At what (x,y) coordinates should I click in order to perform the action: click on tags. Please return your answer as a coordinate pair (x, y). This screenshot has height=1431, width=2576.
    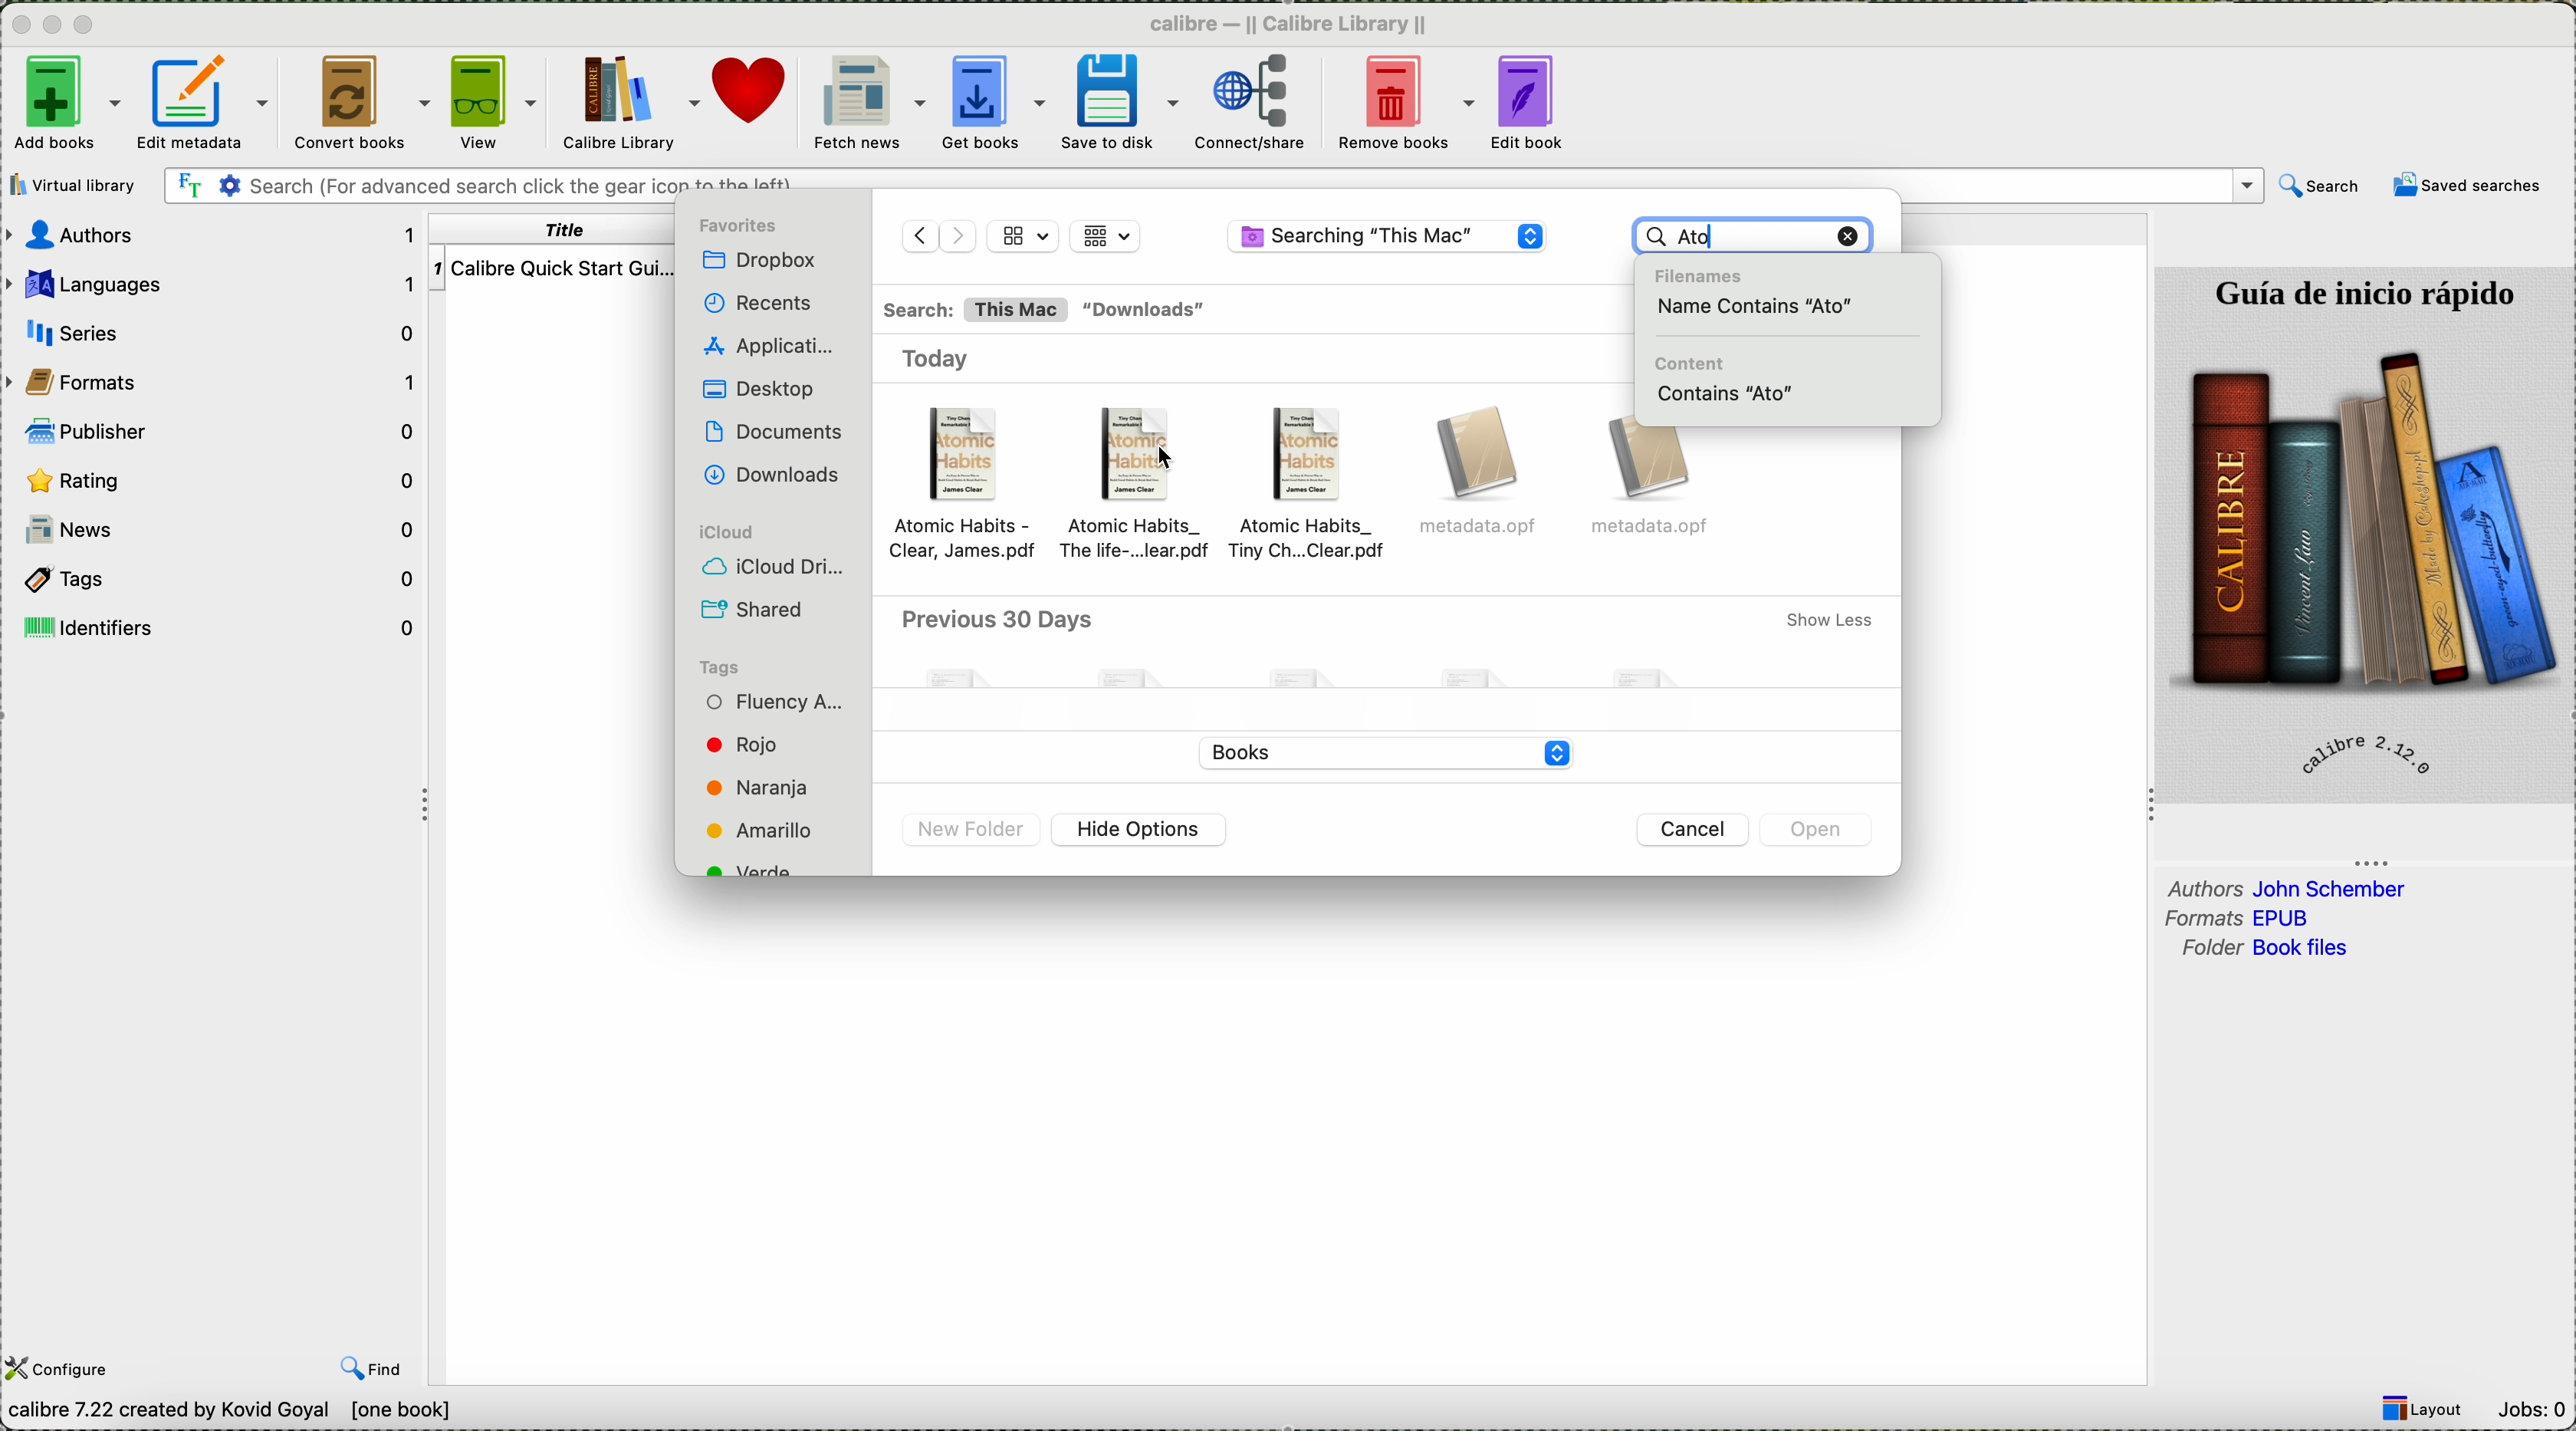
    Looking at the image, I should click on (776, 782).